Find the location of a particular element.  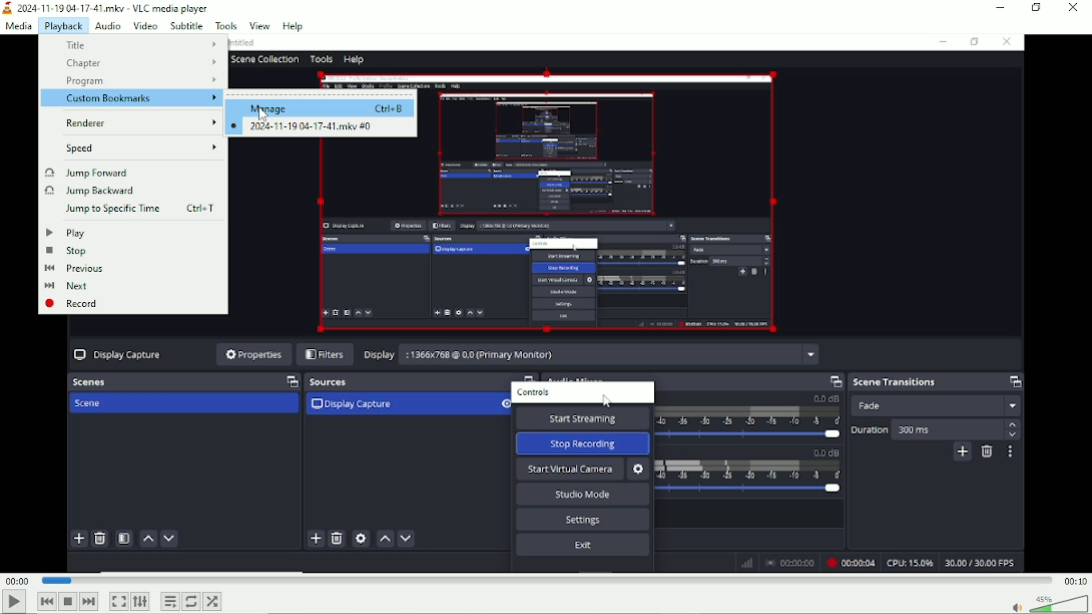

Program is located at coordinates (142, 81).